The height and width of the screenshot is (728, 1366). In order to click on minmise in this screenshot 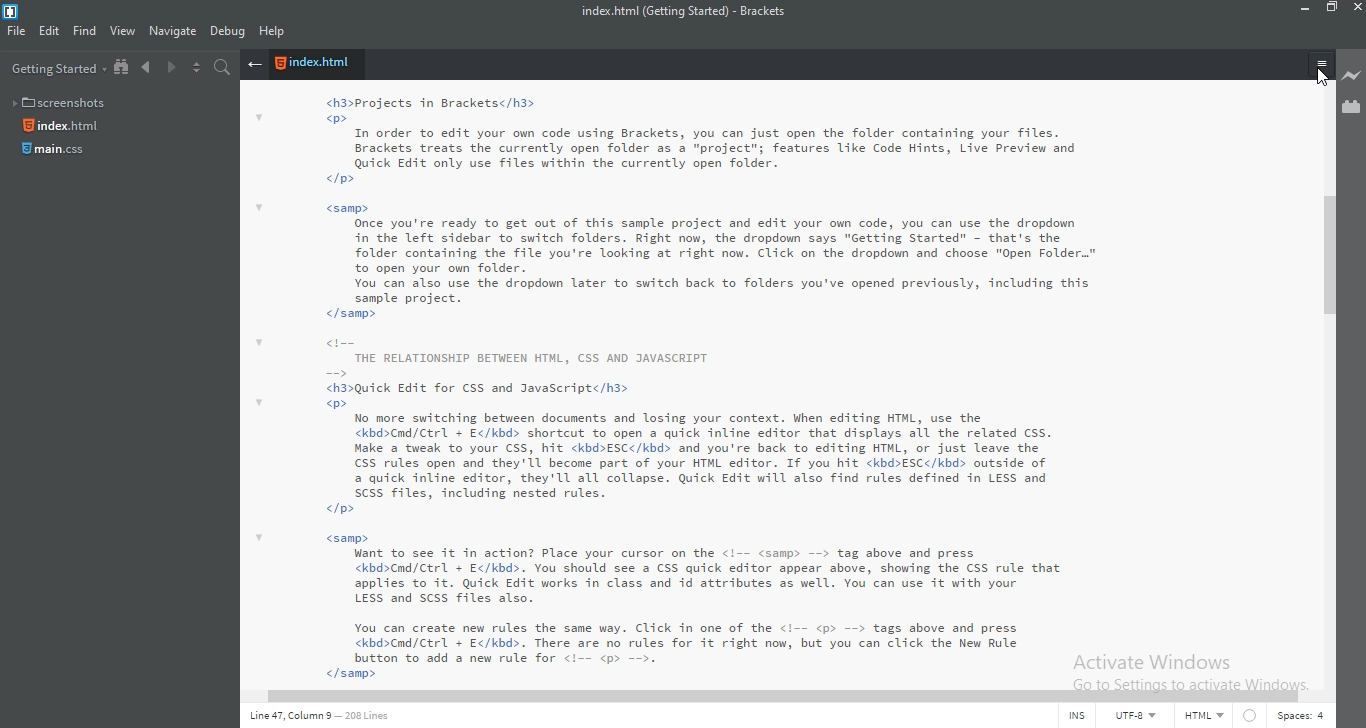, I will do `click(1301, 10)`.